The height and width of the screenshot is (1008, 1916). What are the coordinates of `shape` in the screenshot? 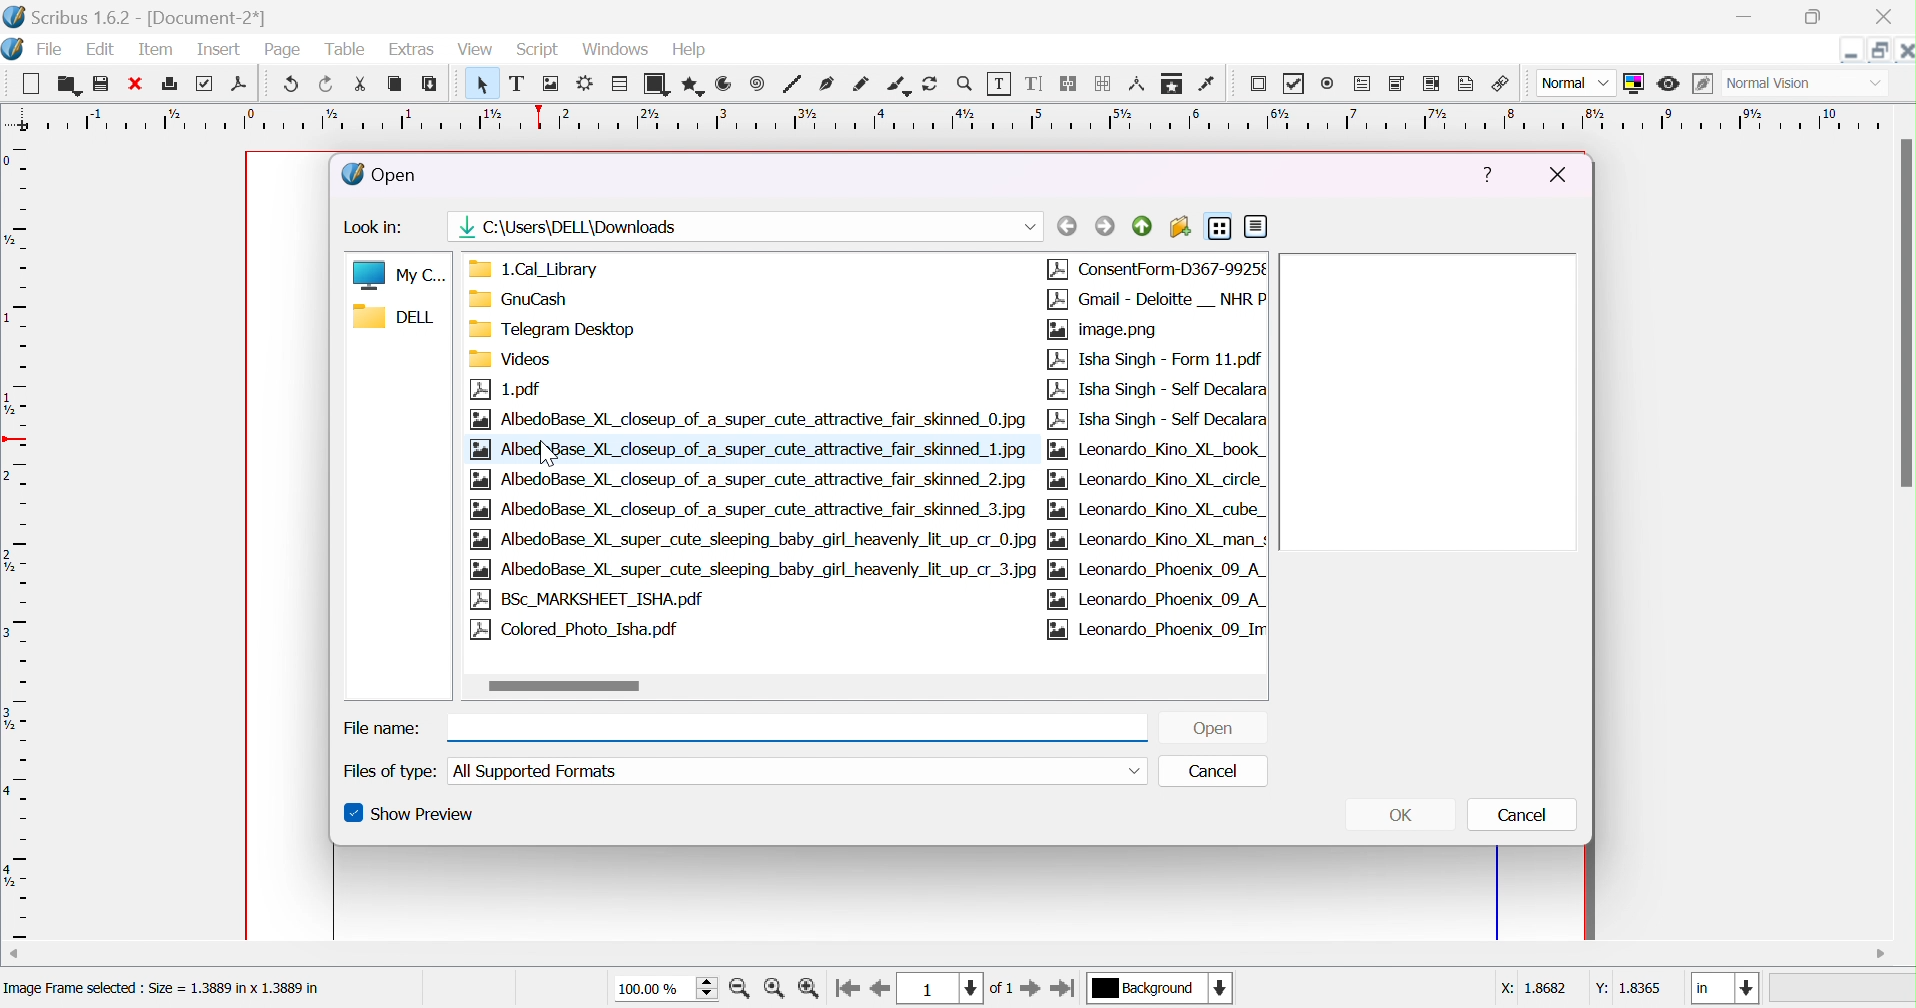 It's located at (655, 84).